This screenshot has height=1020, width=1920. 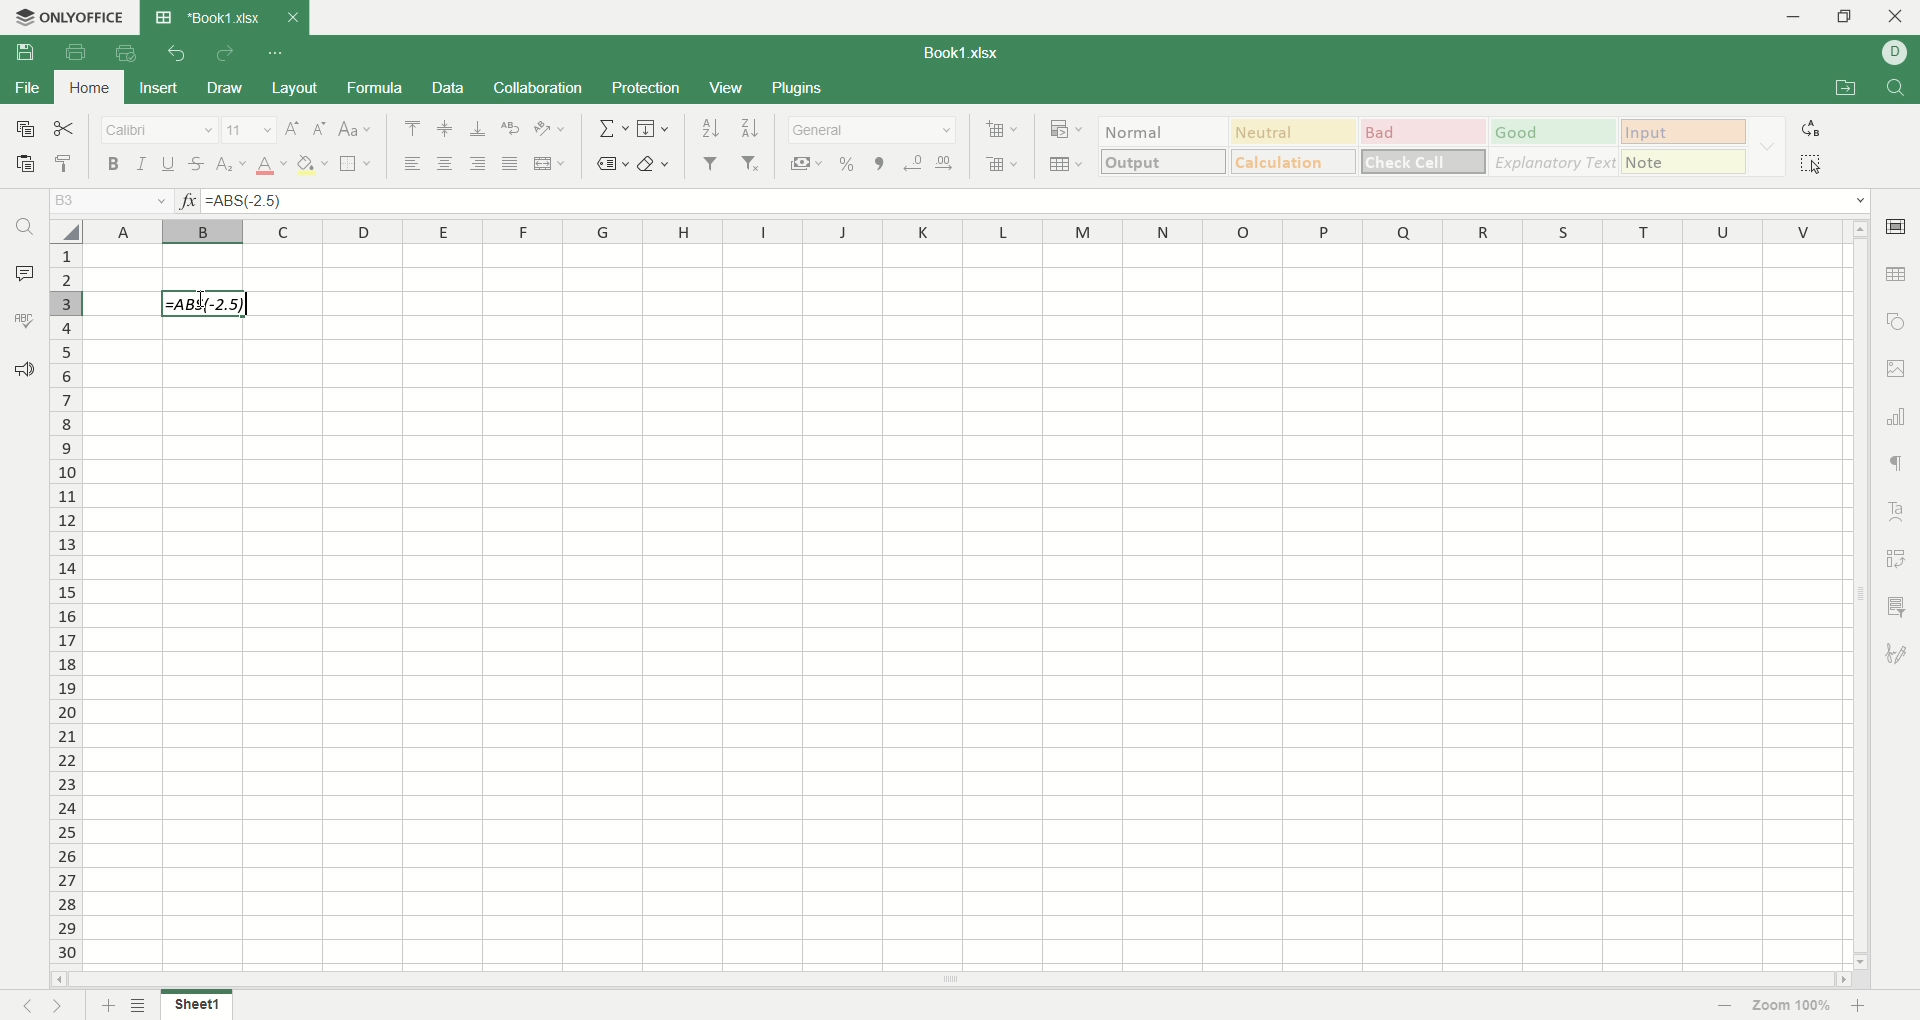 What do you see at coordinates (1001, 165) in the screenshot?
I see `delete cell` at bounding box center [1001, 165].